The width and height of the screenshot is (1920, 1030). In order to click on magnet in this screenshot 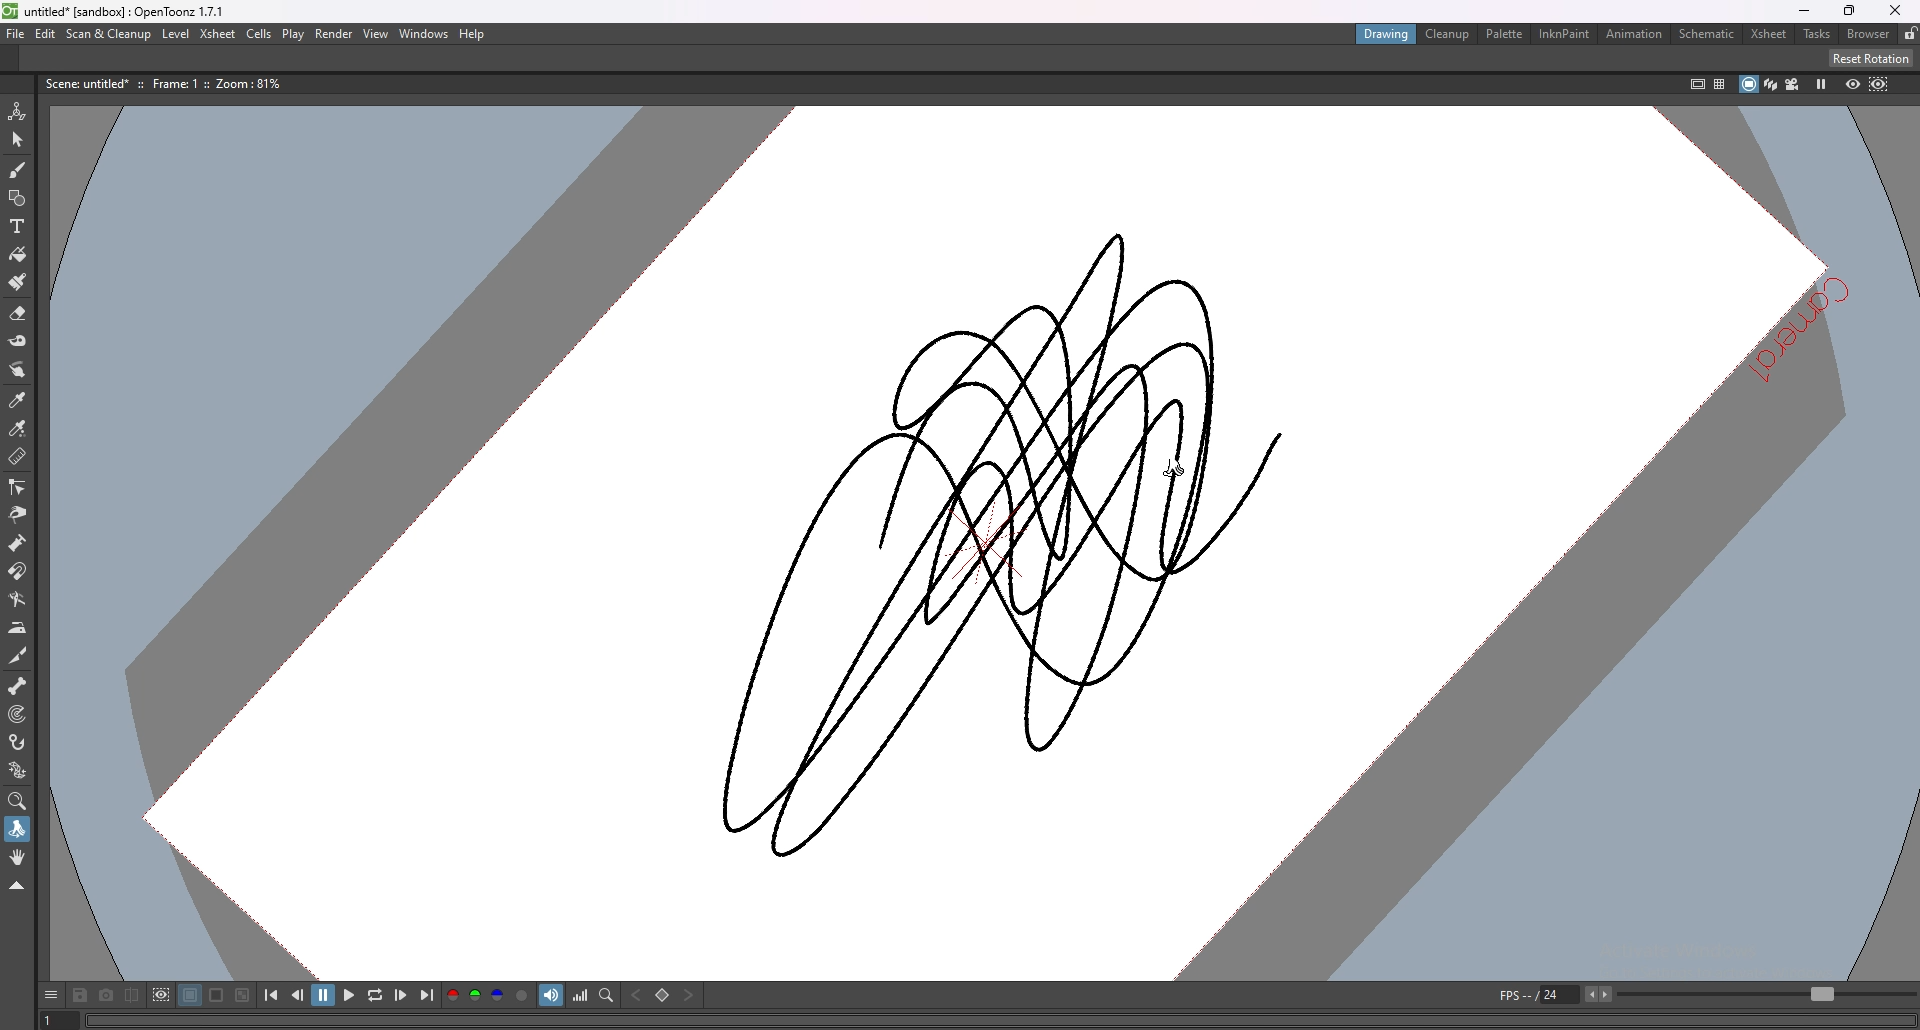, I will do `click(16, 571)`.